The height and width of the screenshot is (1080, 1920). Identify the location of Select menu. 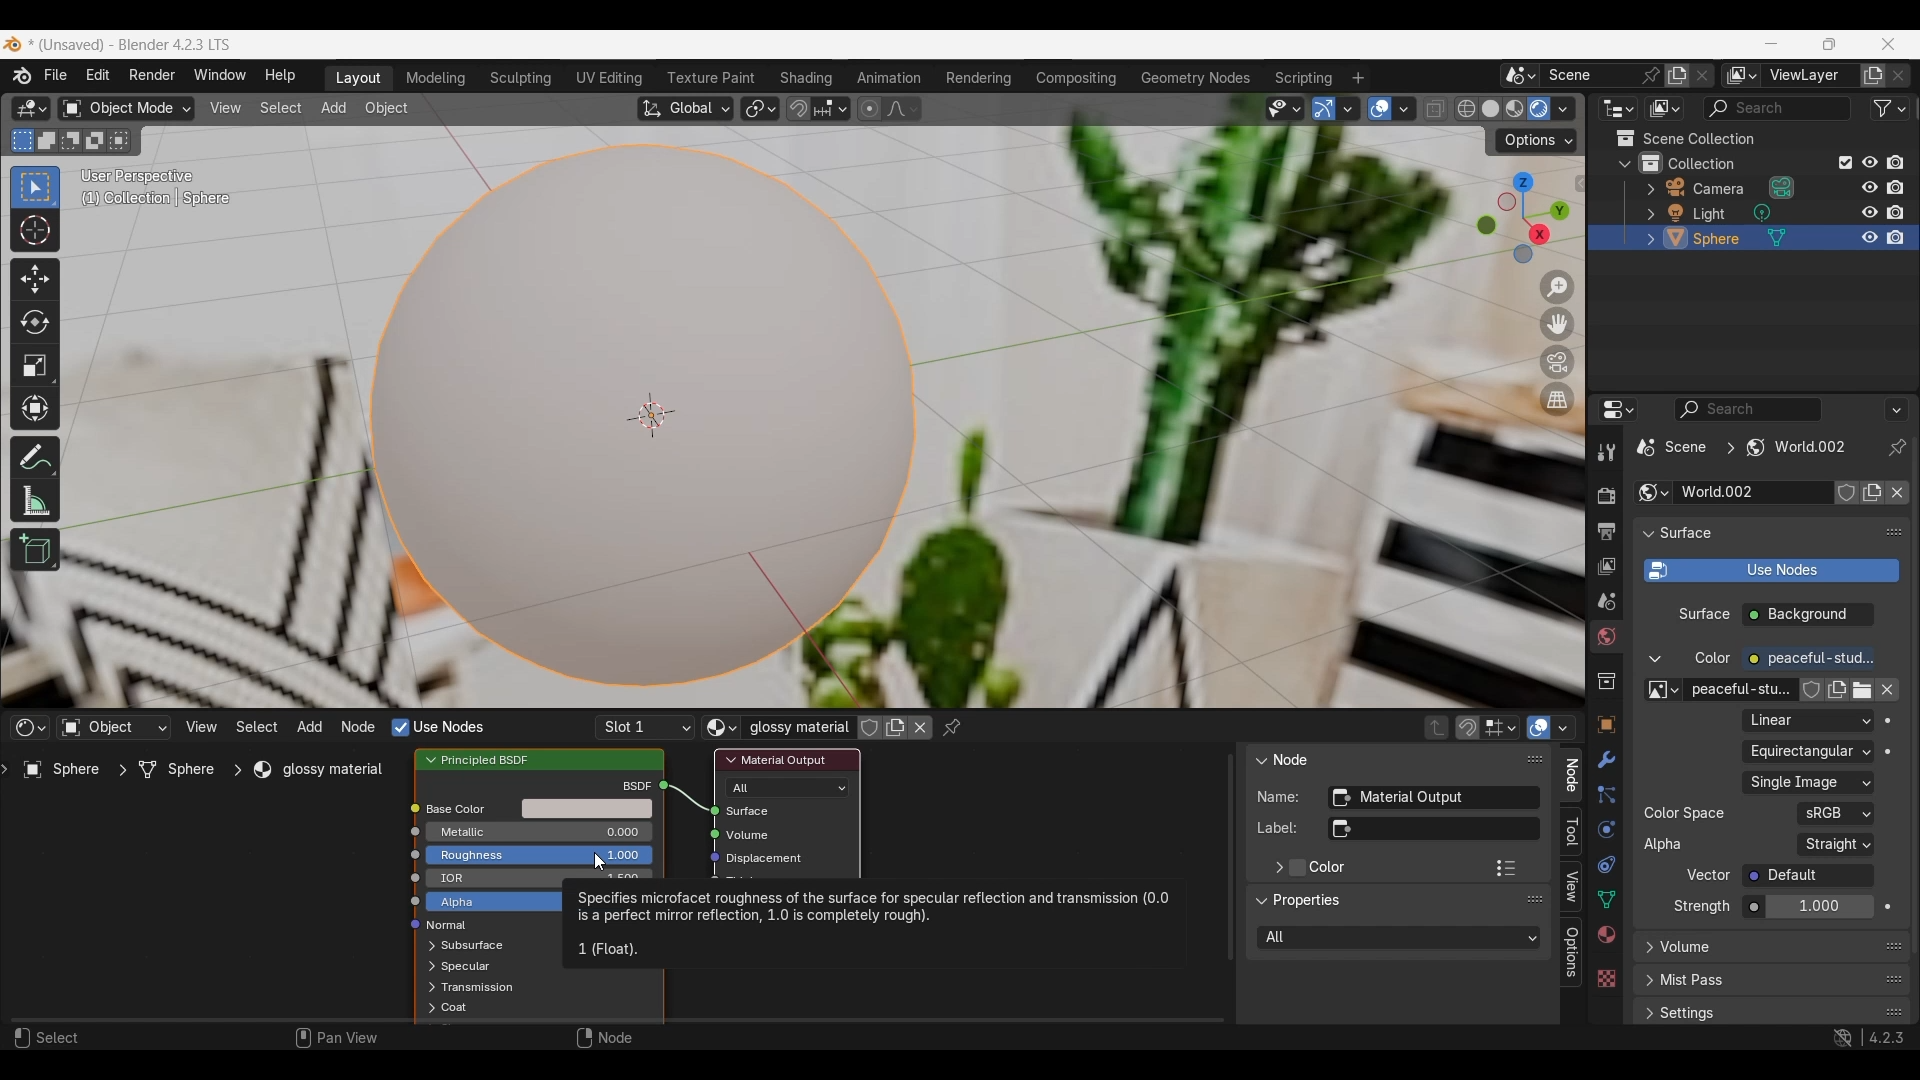
(281, 108).